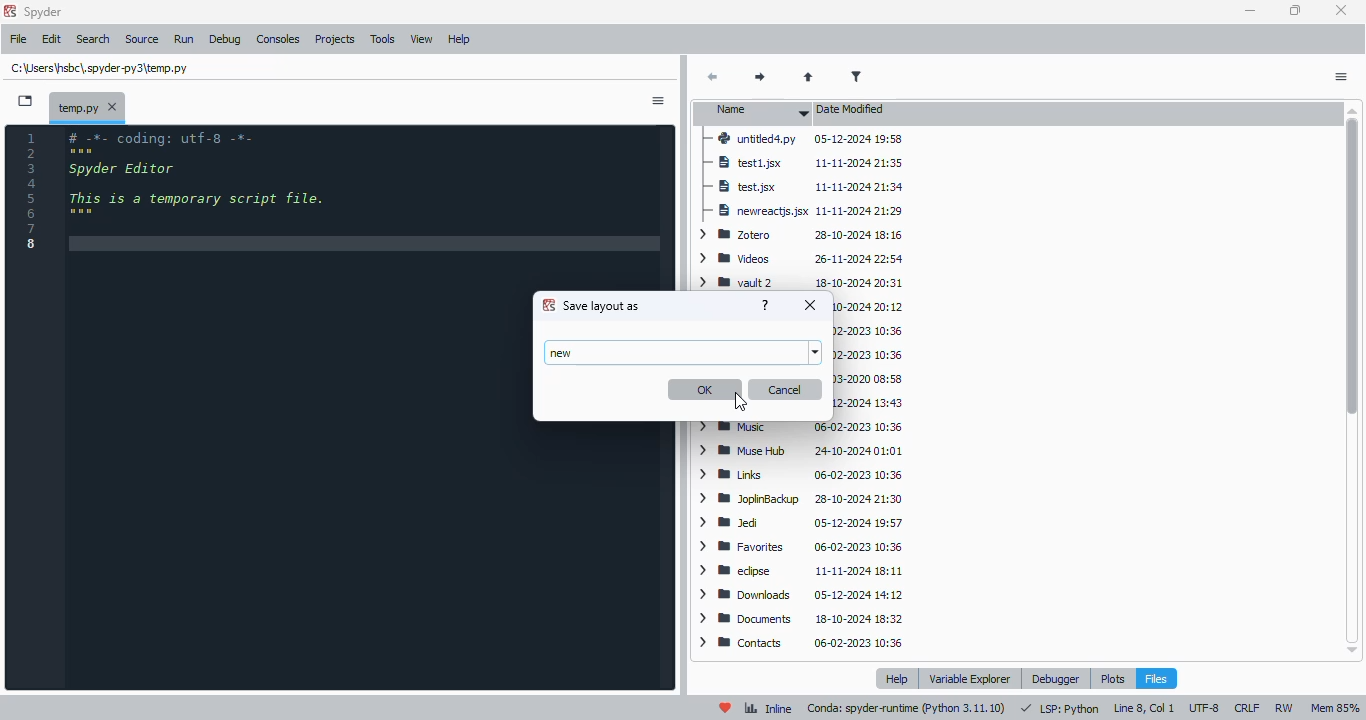 Image resolution: width=1366 pixels, height=720 pixels. Describe the element at coordinates (714, 77) in the screenshot. I see `back` at that location.